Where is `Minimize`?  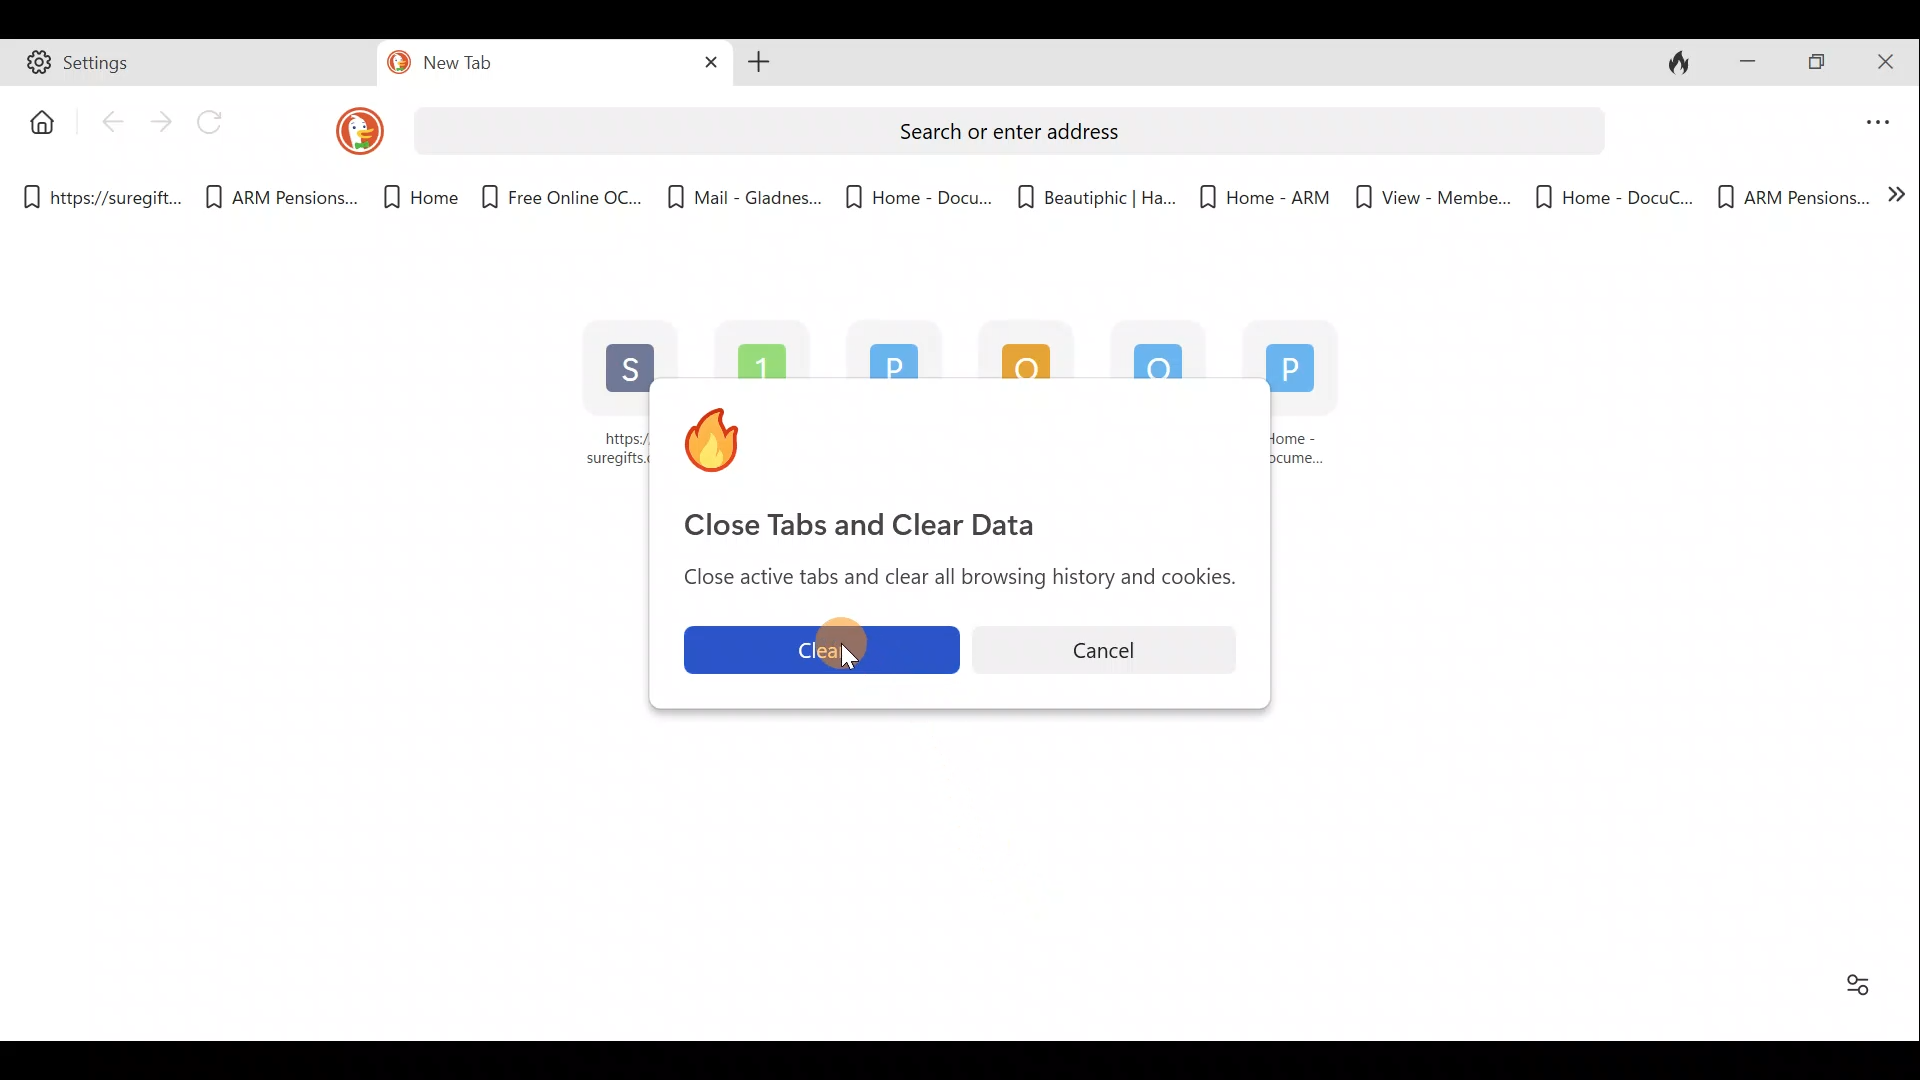
Minimize is located at coordinates (1747, 59).